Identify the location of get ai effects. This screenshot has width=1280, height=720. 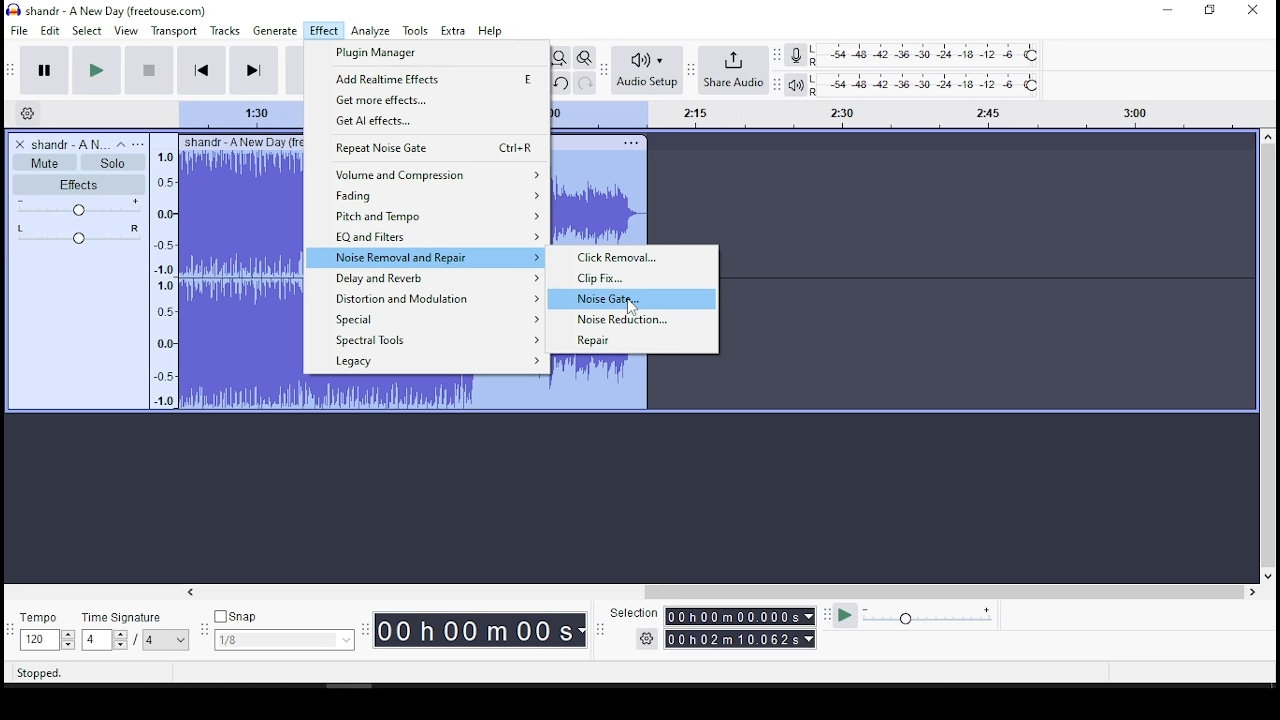
(427, 121).